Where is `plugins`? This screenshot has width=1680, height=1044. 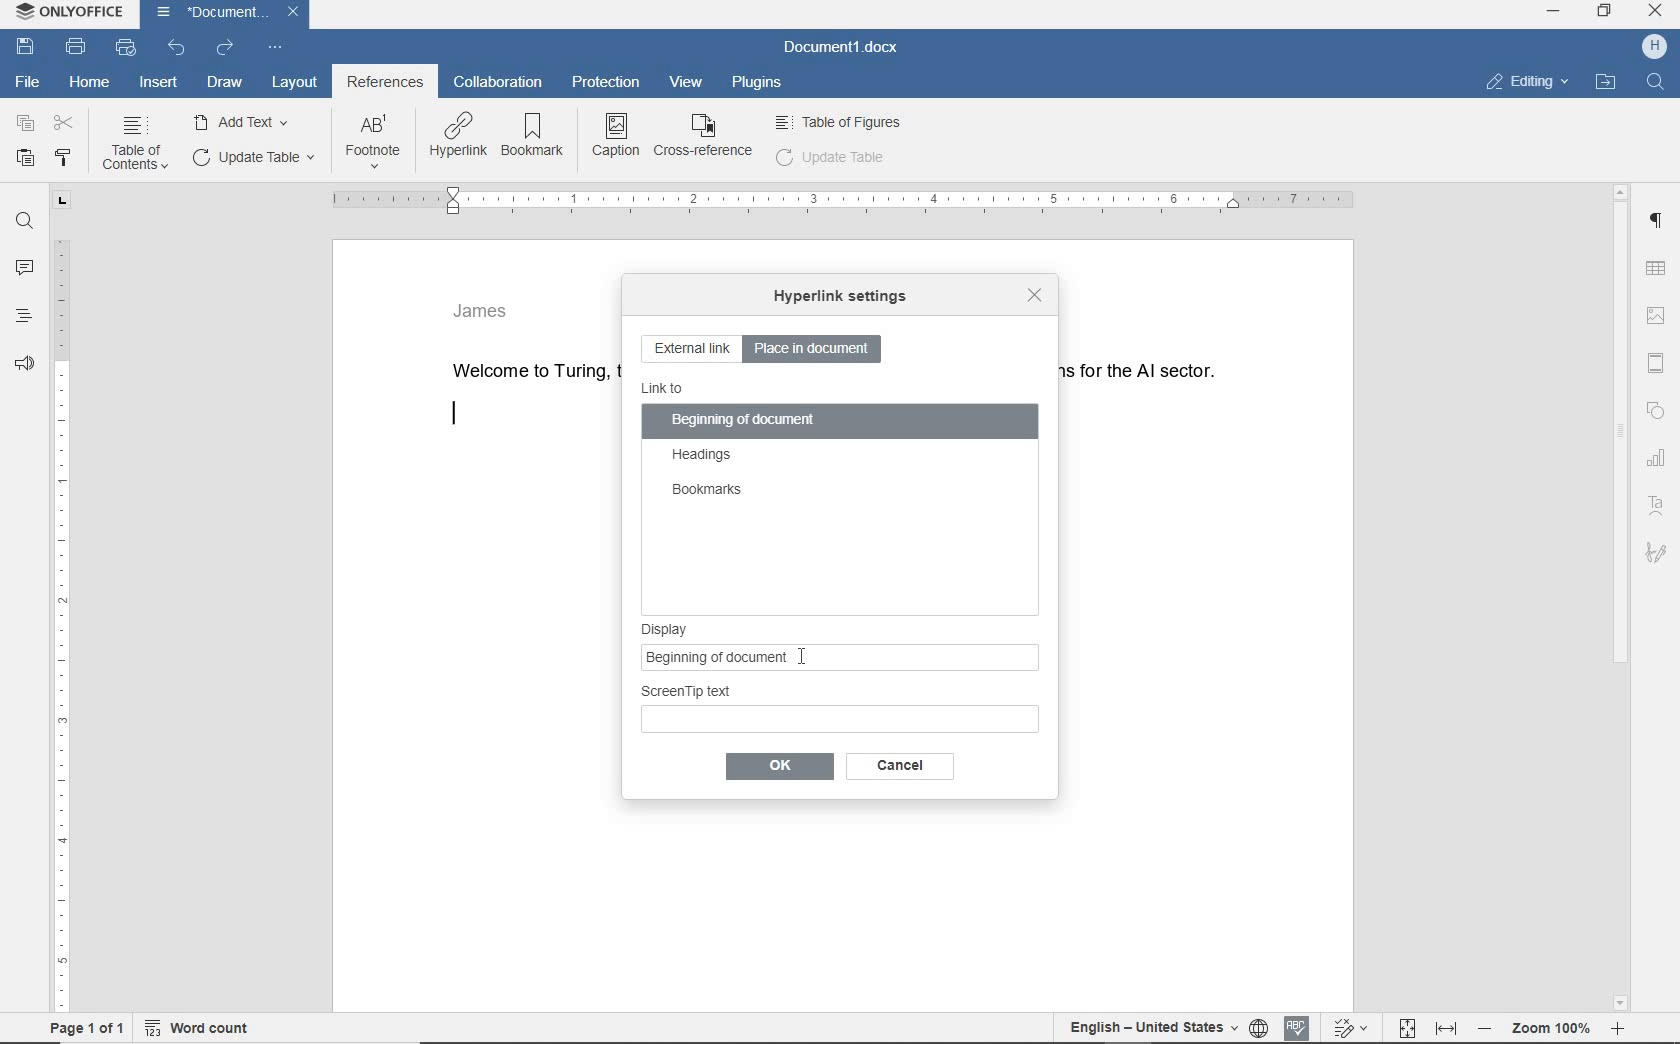 plugins is located at coordinates (759, 87).